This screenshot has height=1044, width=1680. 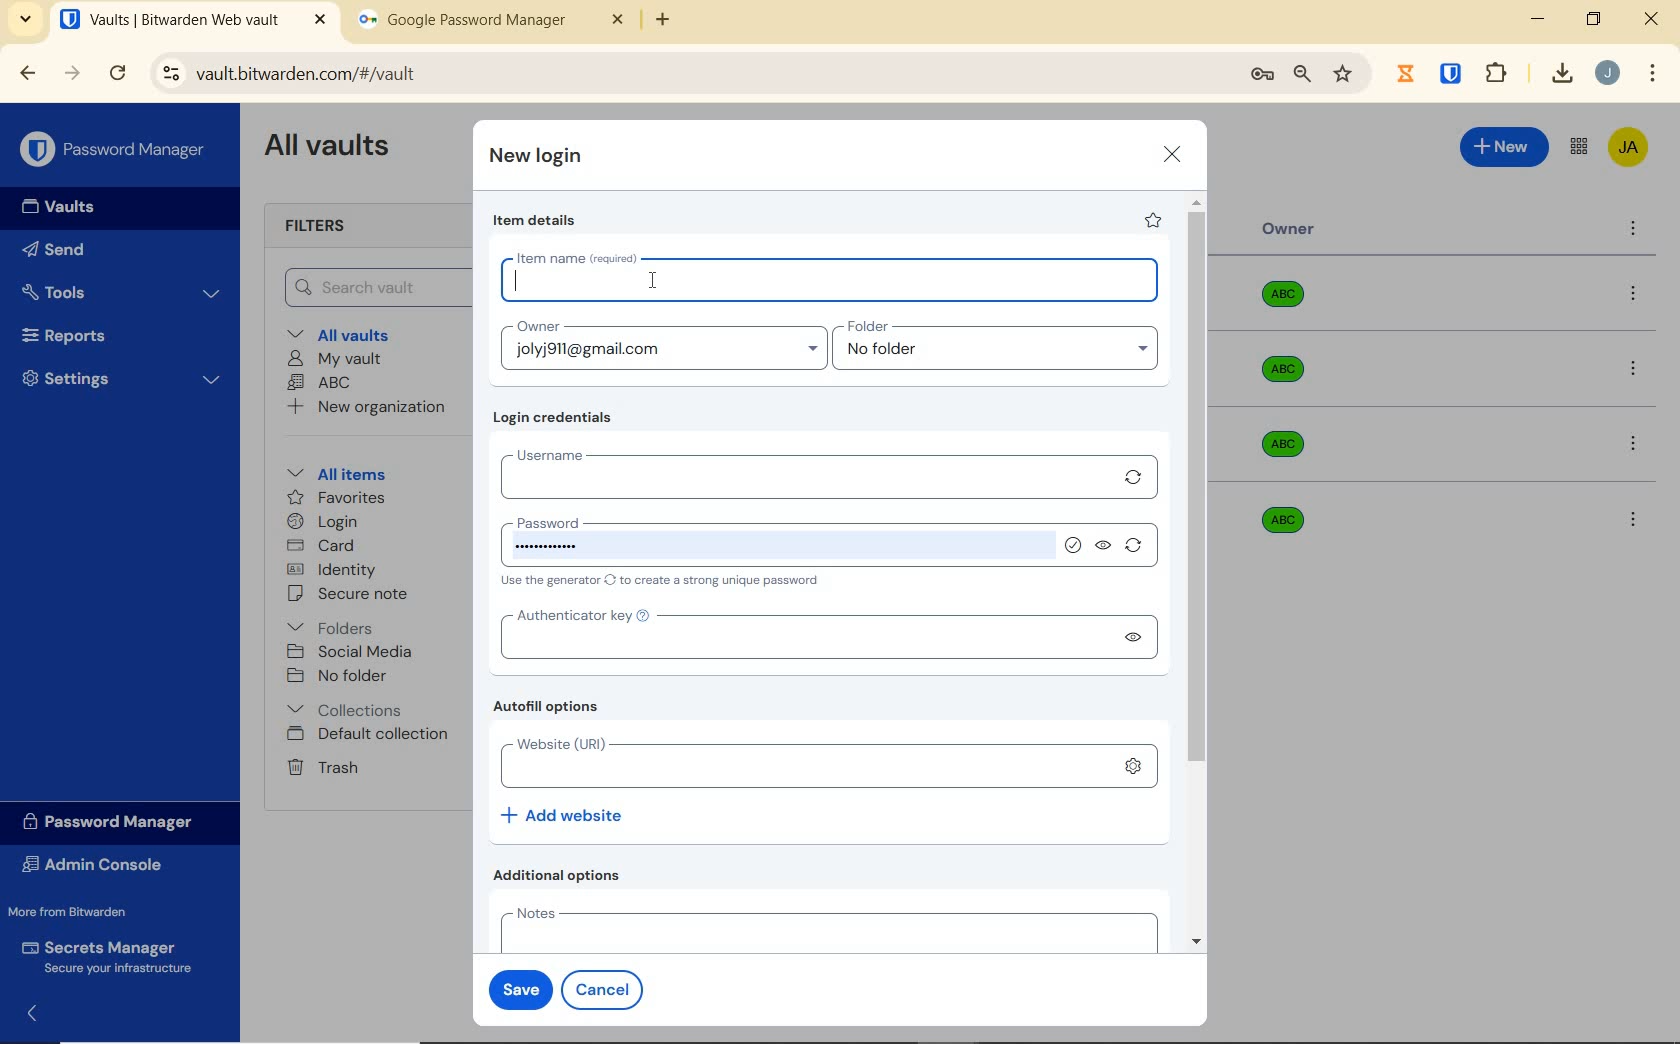 What do you see at coordinates (824, 928) in the screenshot?
I see `notes` at bounding box center [824, 928].